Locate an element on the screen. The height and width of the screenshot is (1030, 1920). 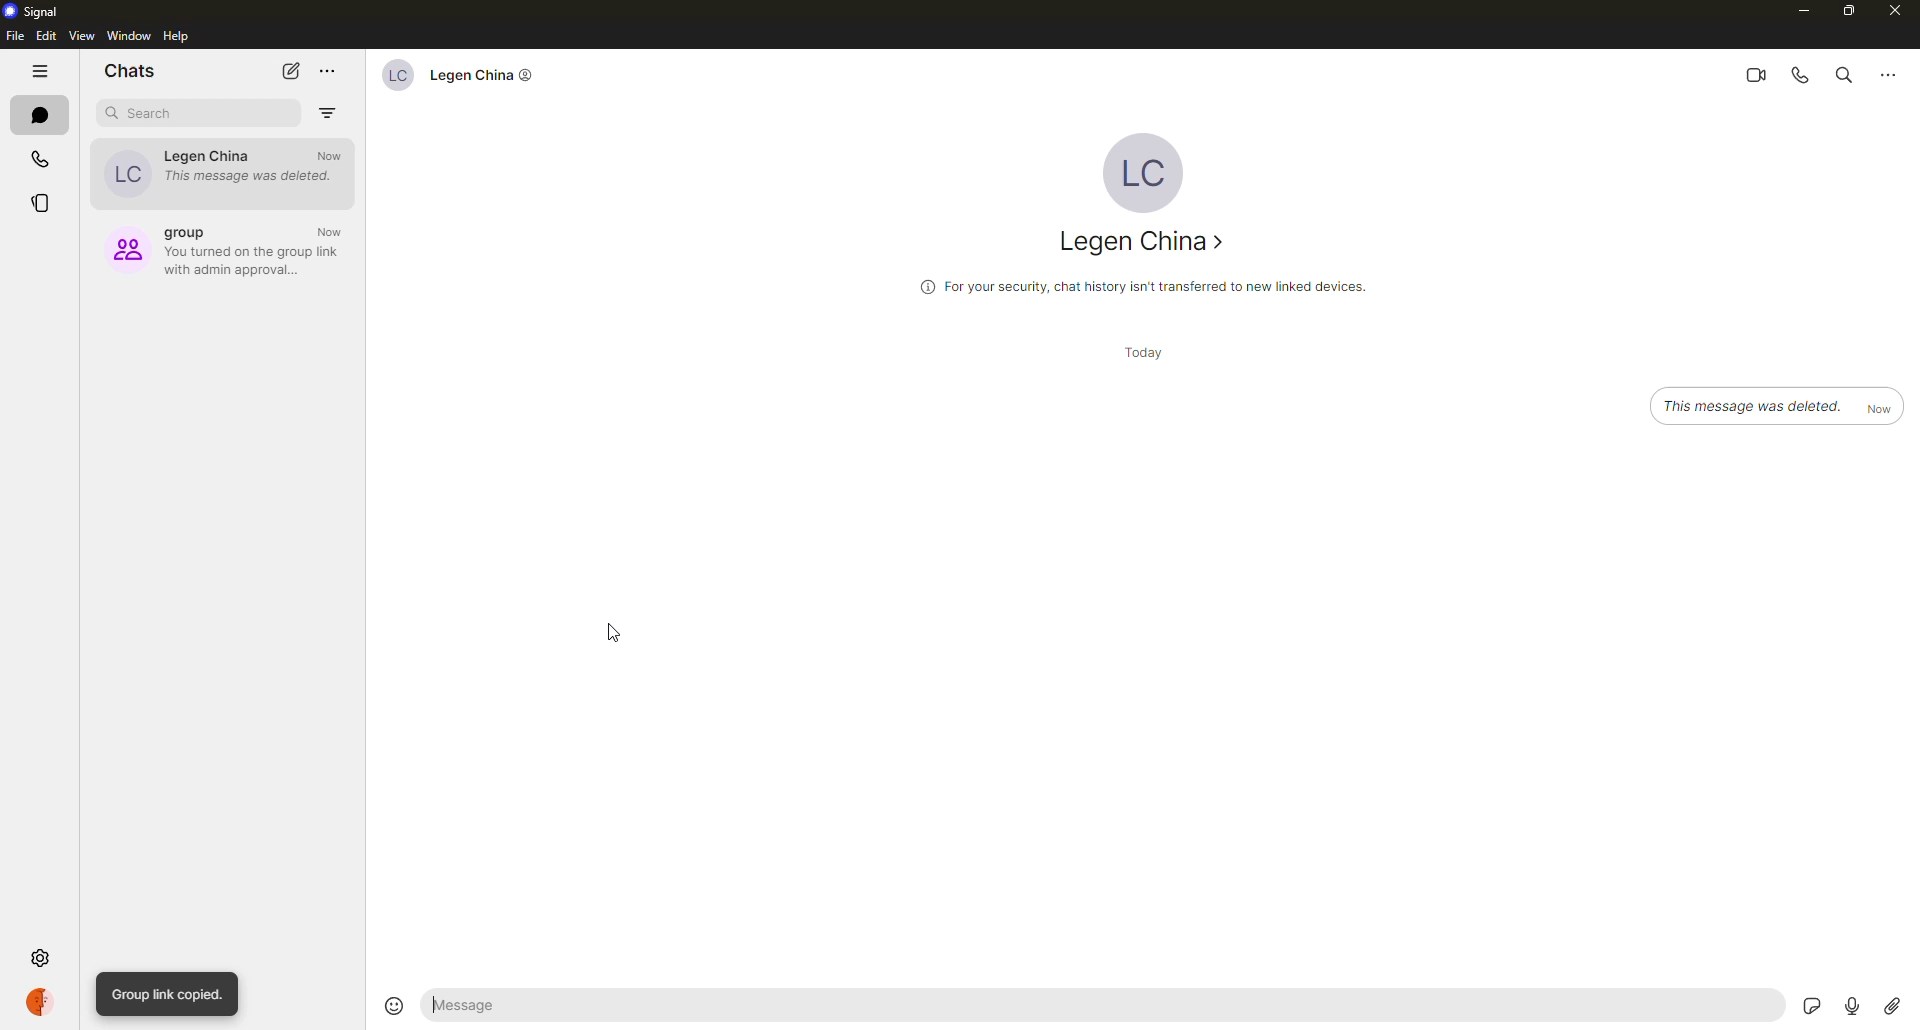
filter is located at coordinates (328, 108).